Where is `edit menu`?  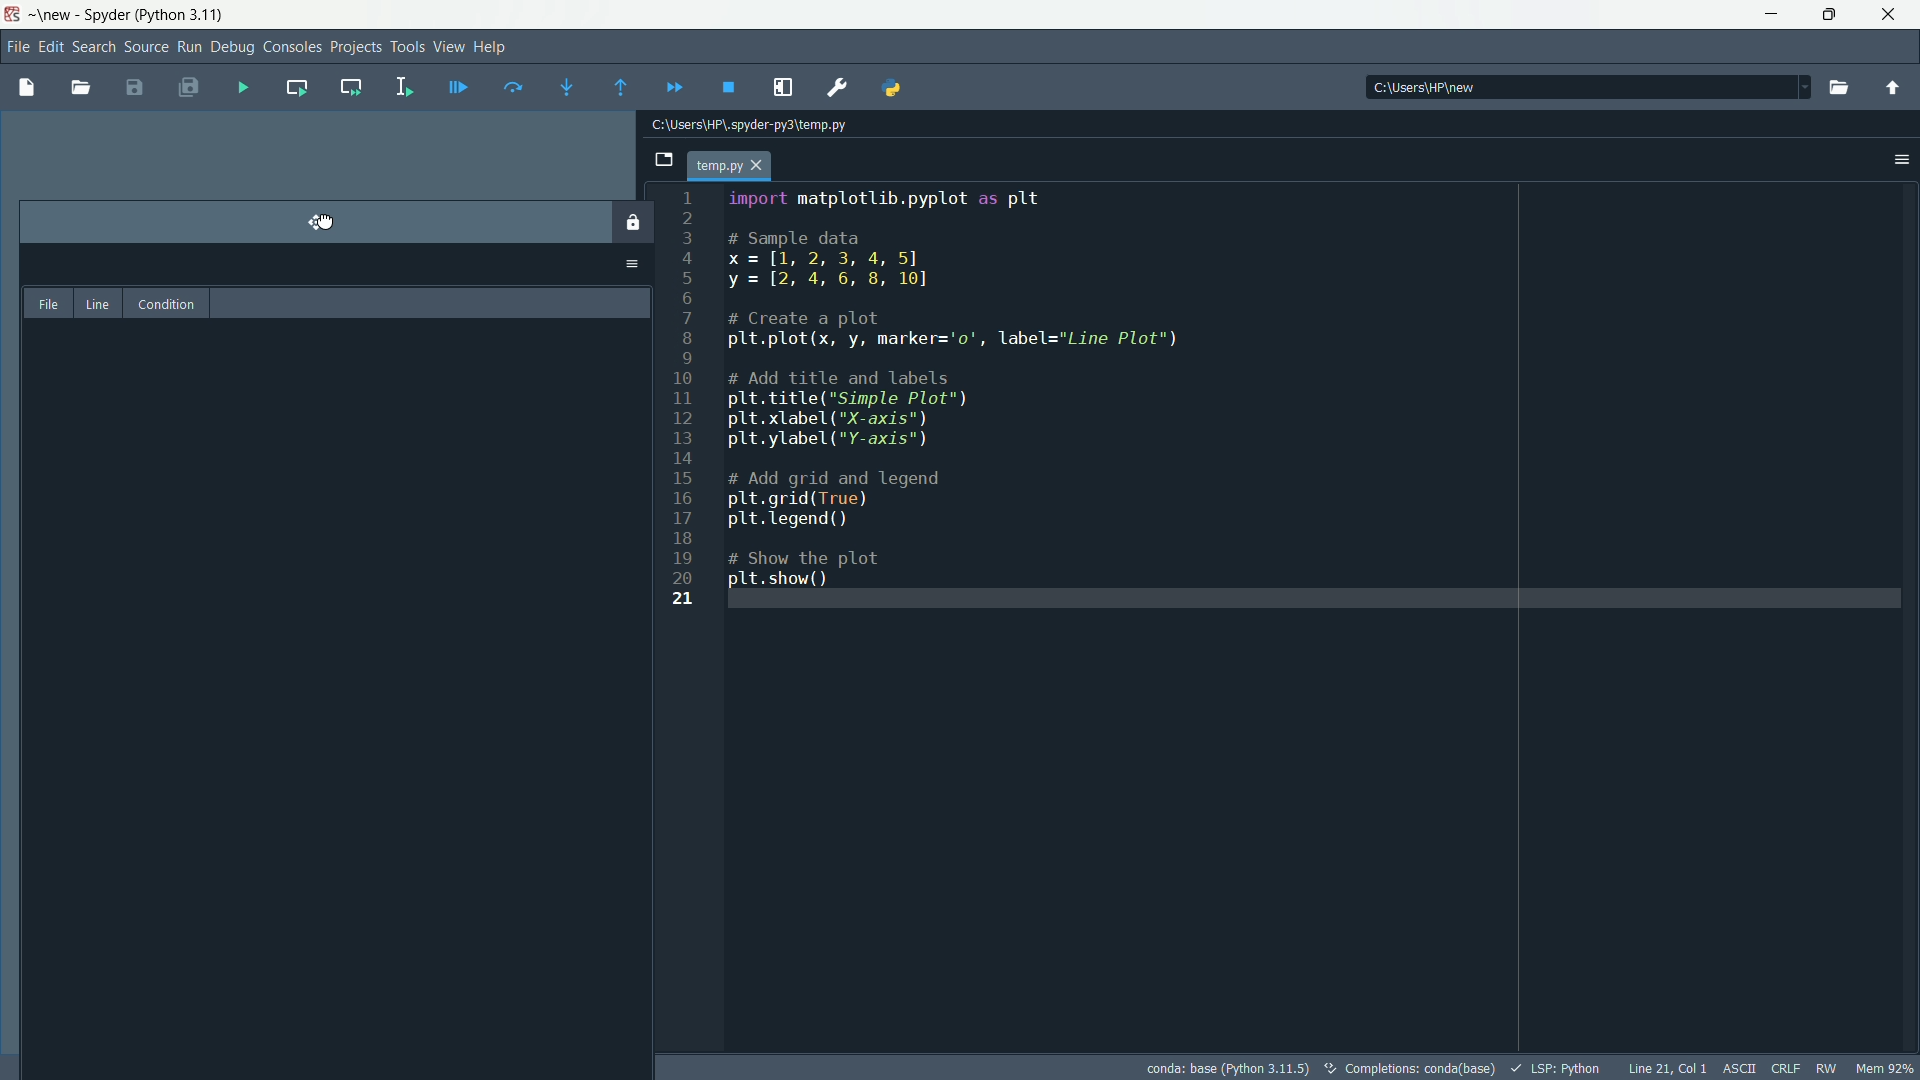
edit menu is located at coordinates (53, 45).